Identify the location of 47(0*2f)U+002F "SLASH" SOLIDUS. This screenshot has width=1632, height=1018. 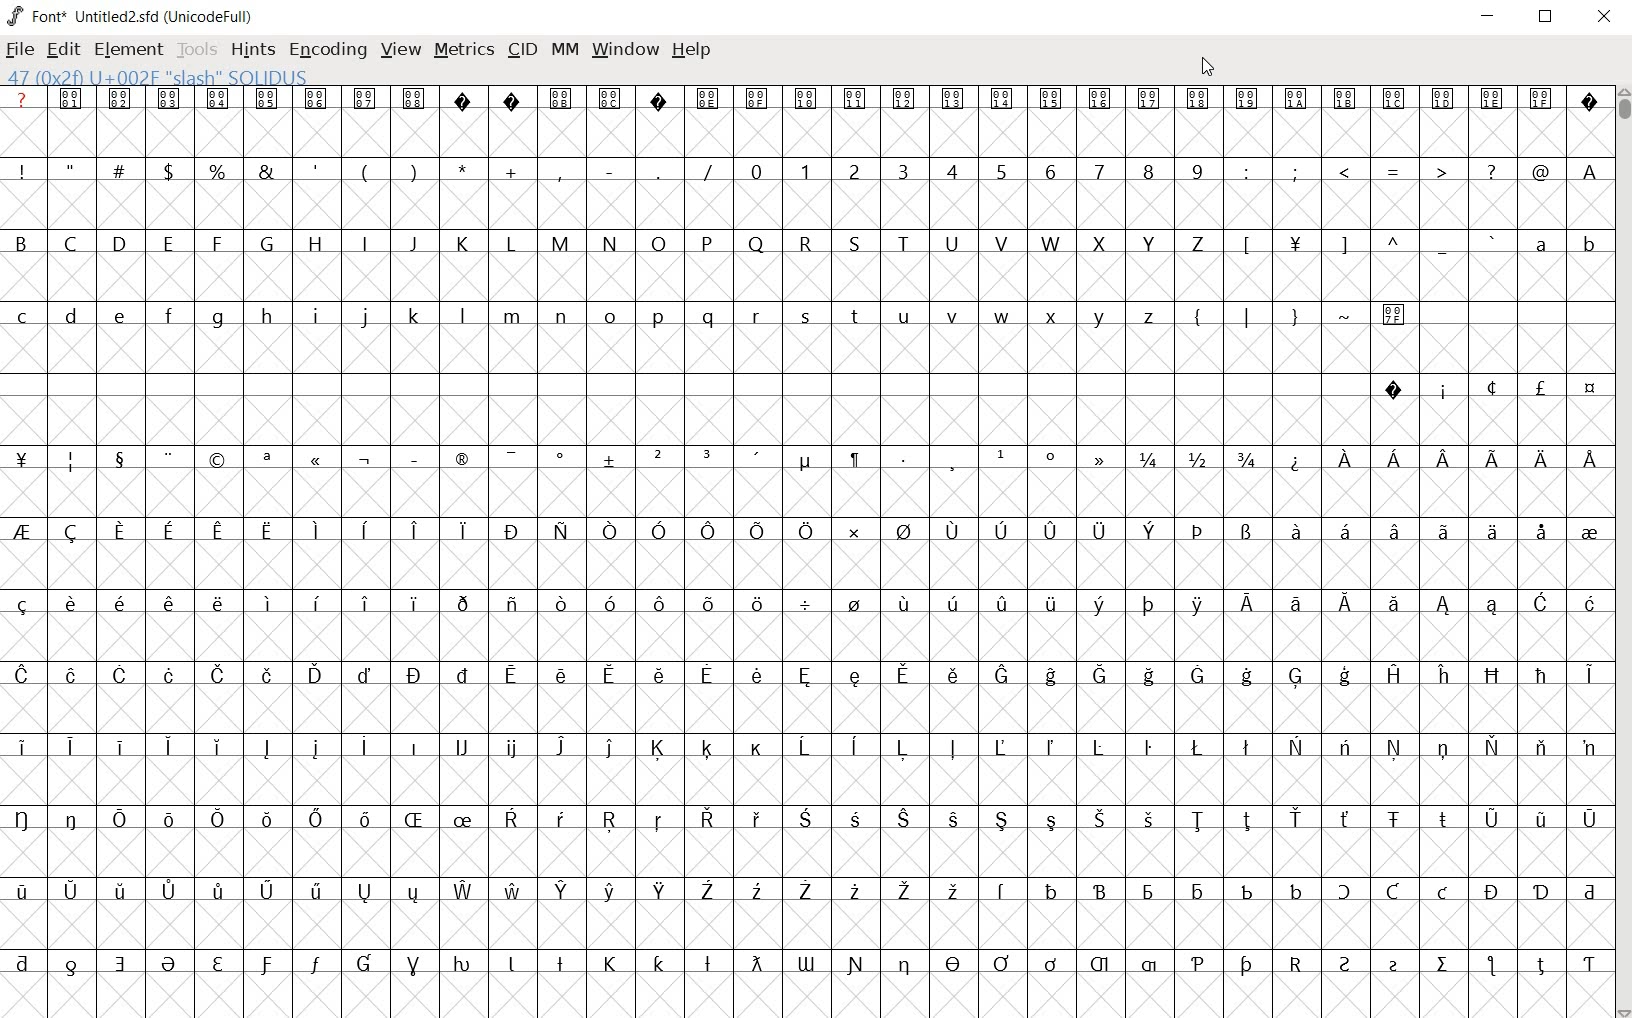
(157, 76).